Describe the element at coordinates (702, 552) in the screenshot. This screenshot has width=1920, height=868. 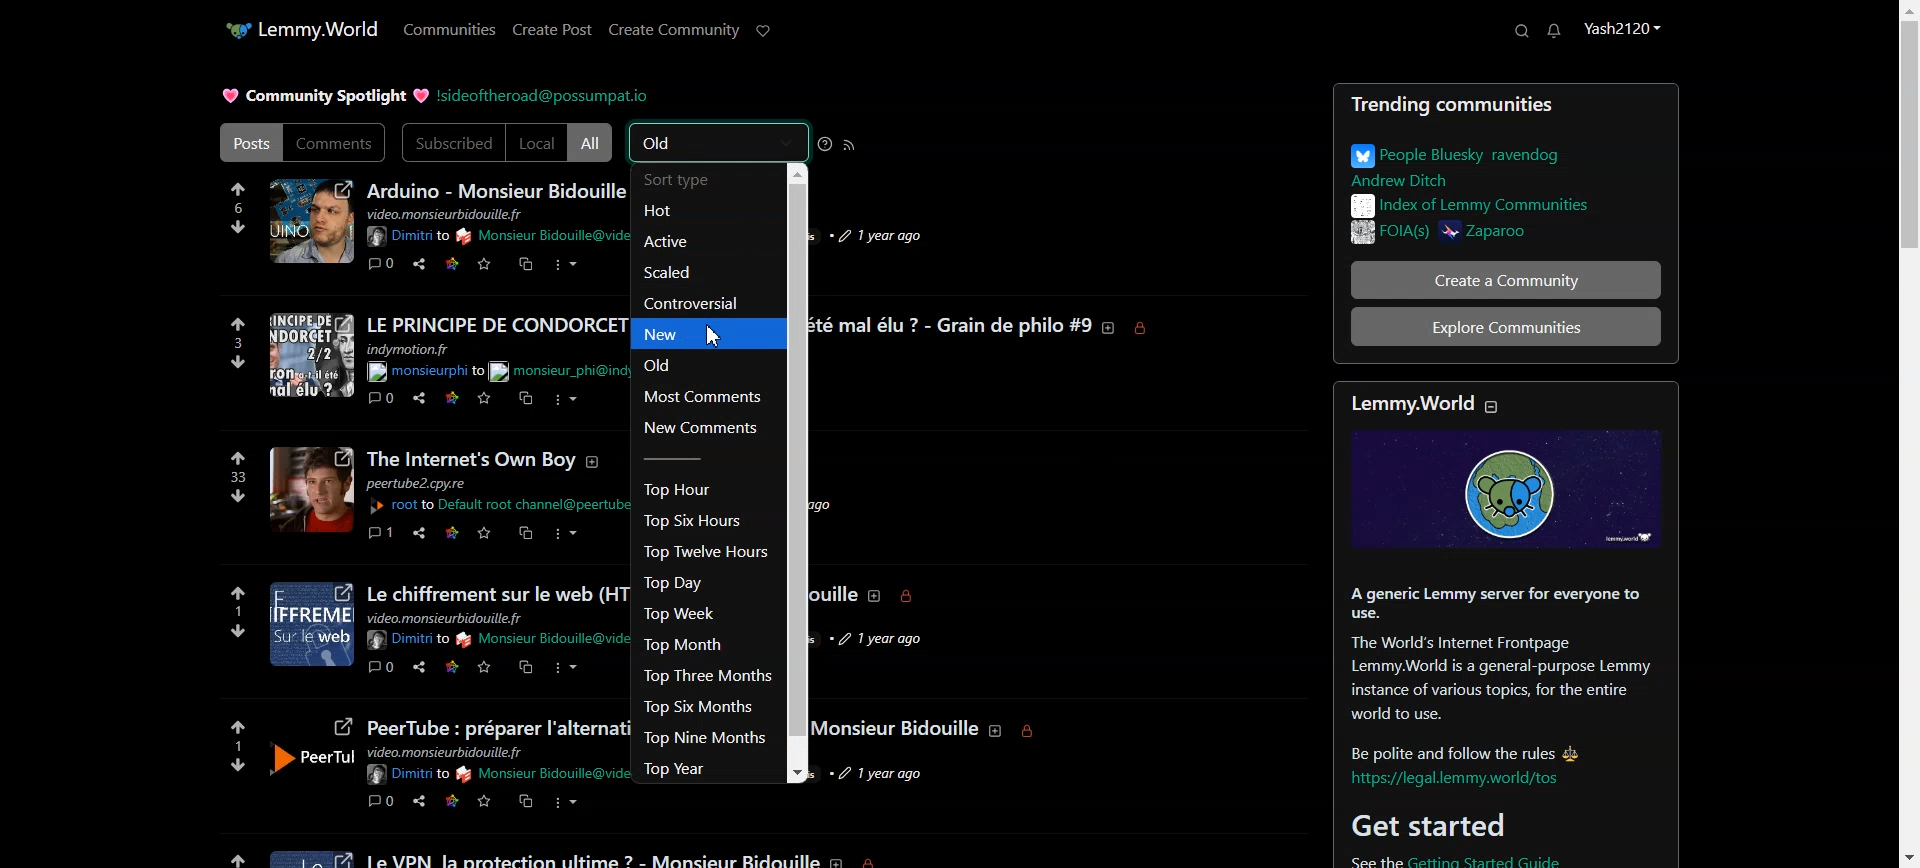
I see `Top Twelve Hours` at that location.